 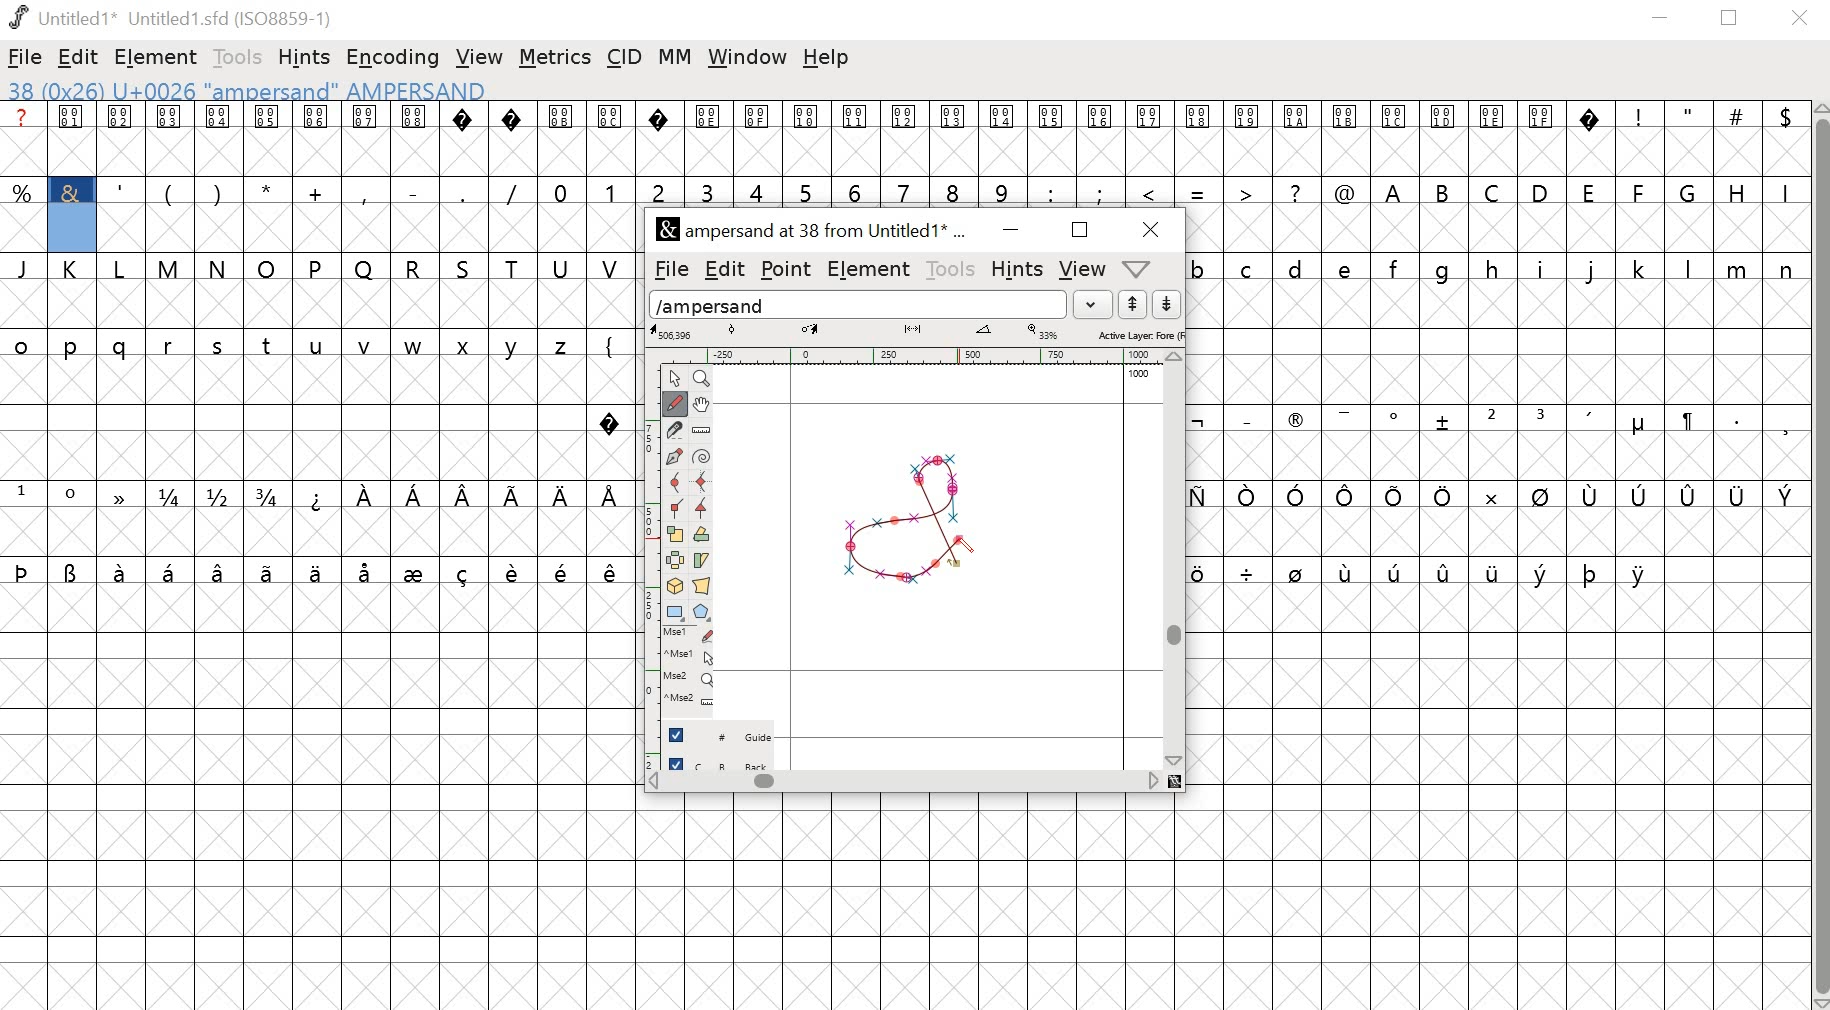 What do you see at coordinates (1295, 423) in the screenshot?
I see `Symbol` at bounding box center [1295, 423].